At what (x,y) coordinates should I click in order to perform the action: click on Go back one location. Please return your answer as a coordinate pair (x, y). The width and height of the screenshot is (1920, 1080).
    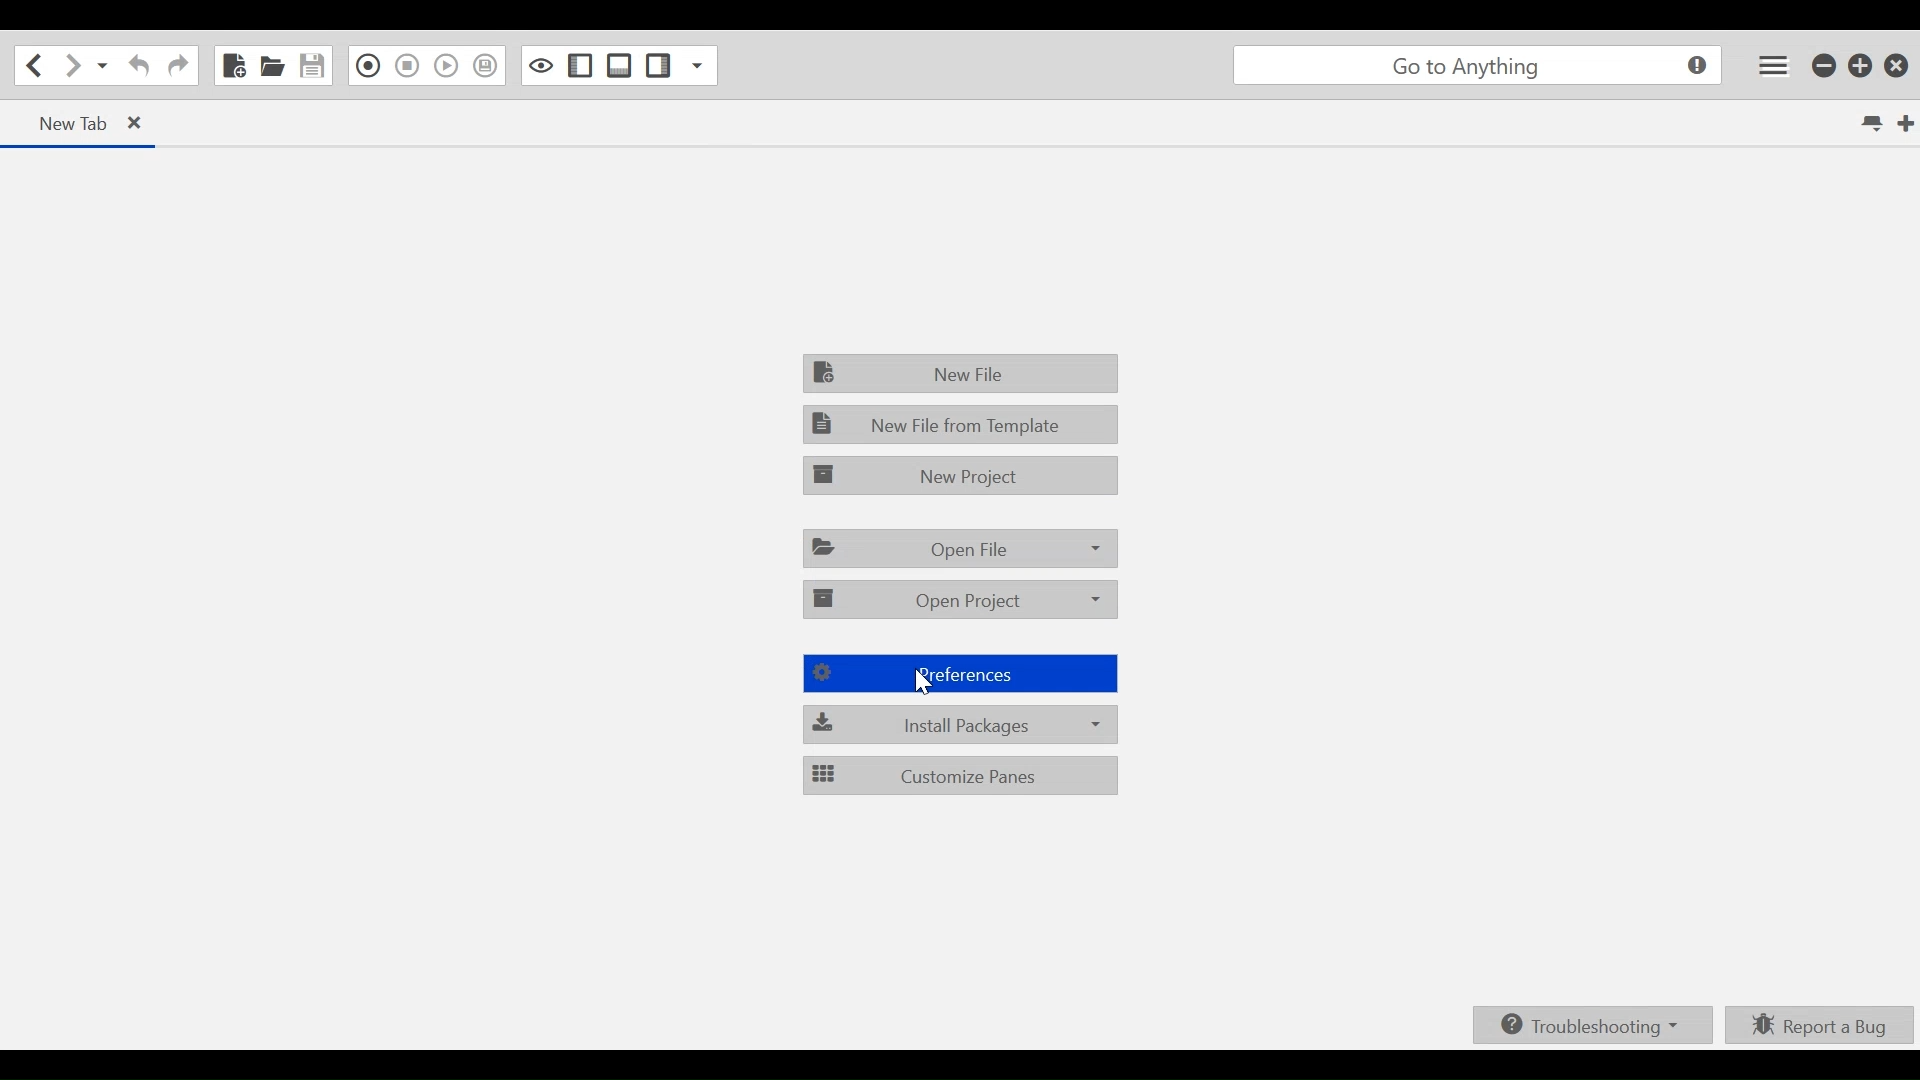
    Looking at the image, I should click on (33, 64).